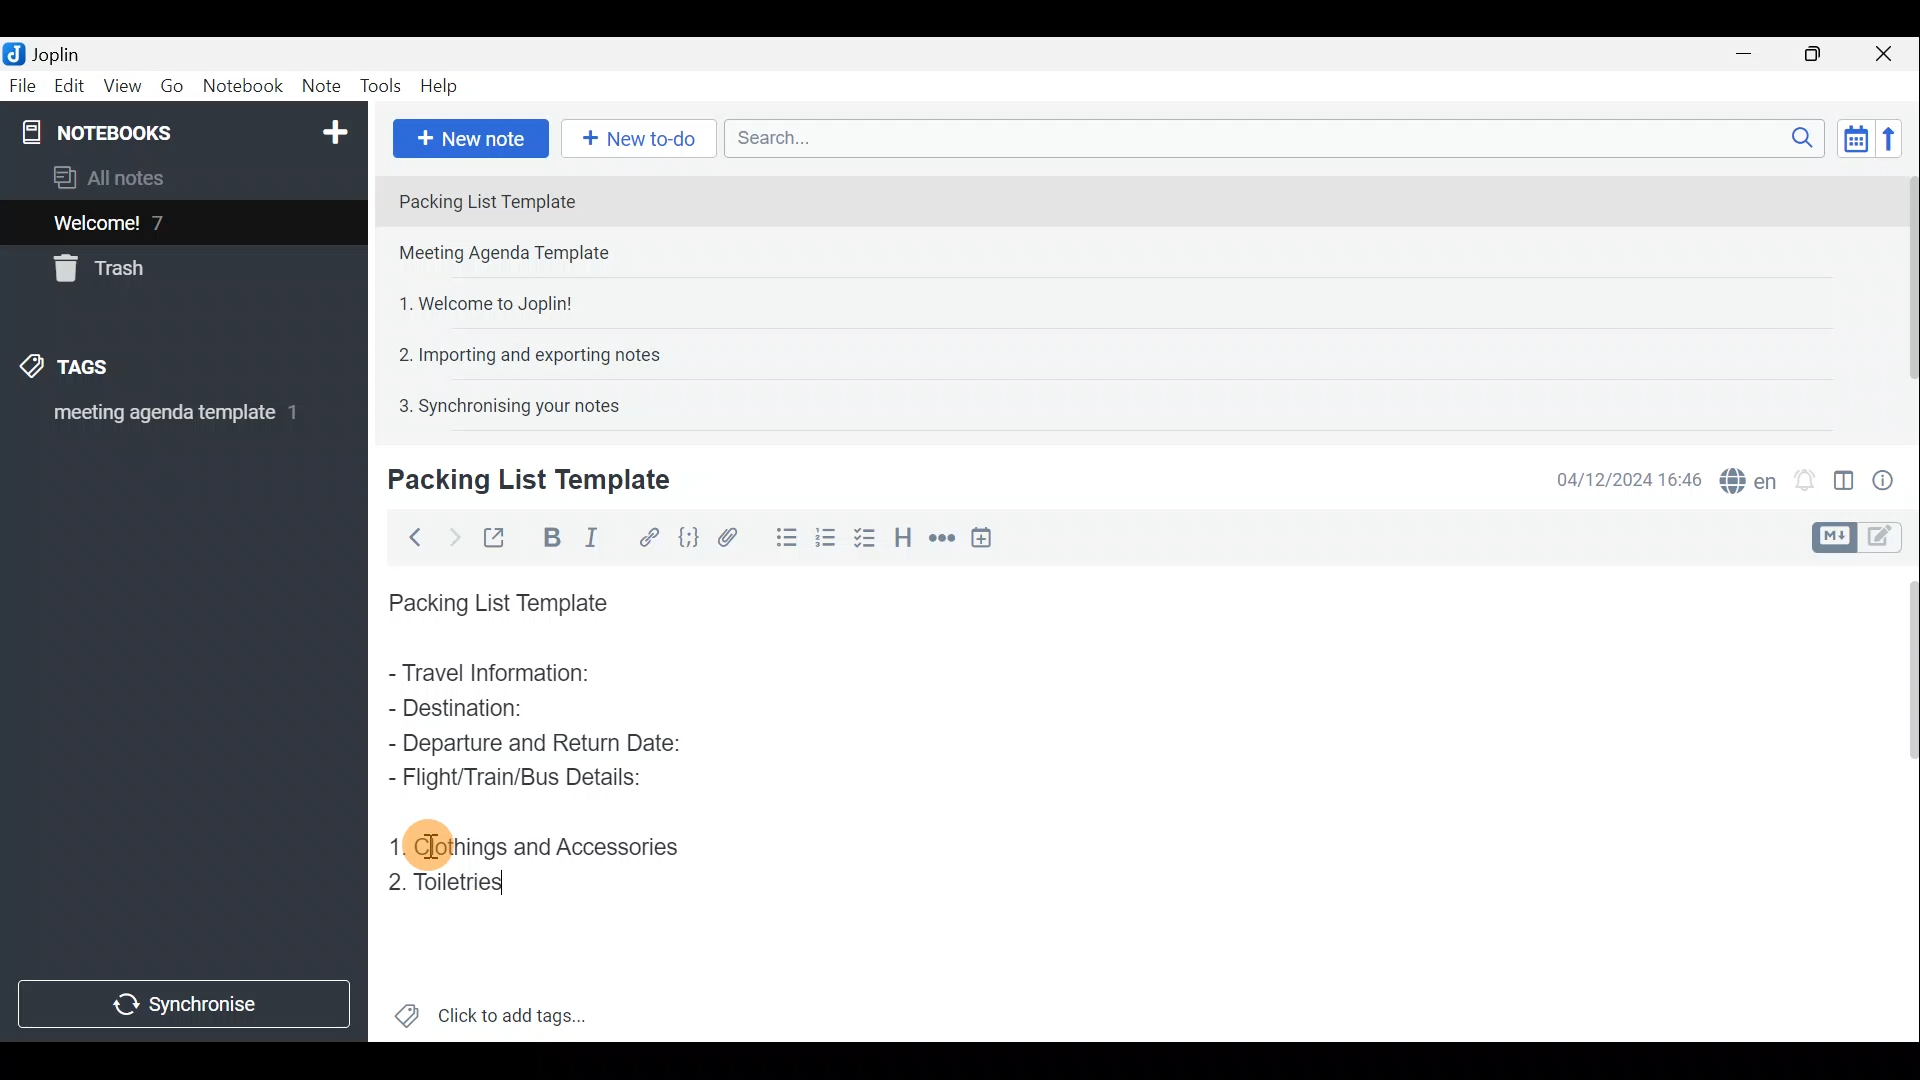  What do you see at coordinates (1743, 477) in the screenshot?
I see `Spell checker` at bounding box center [1743, 477].